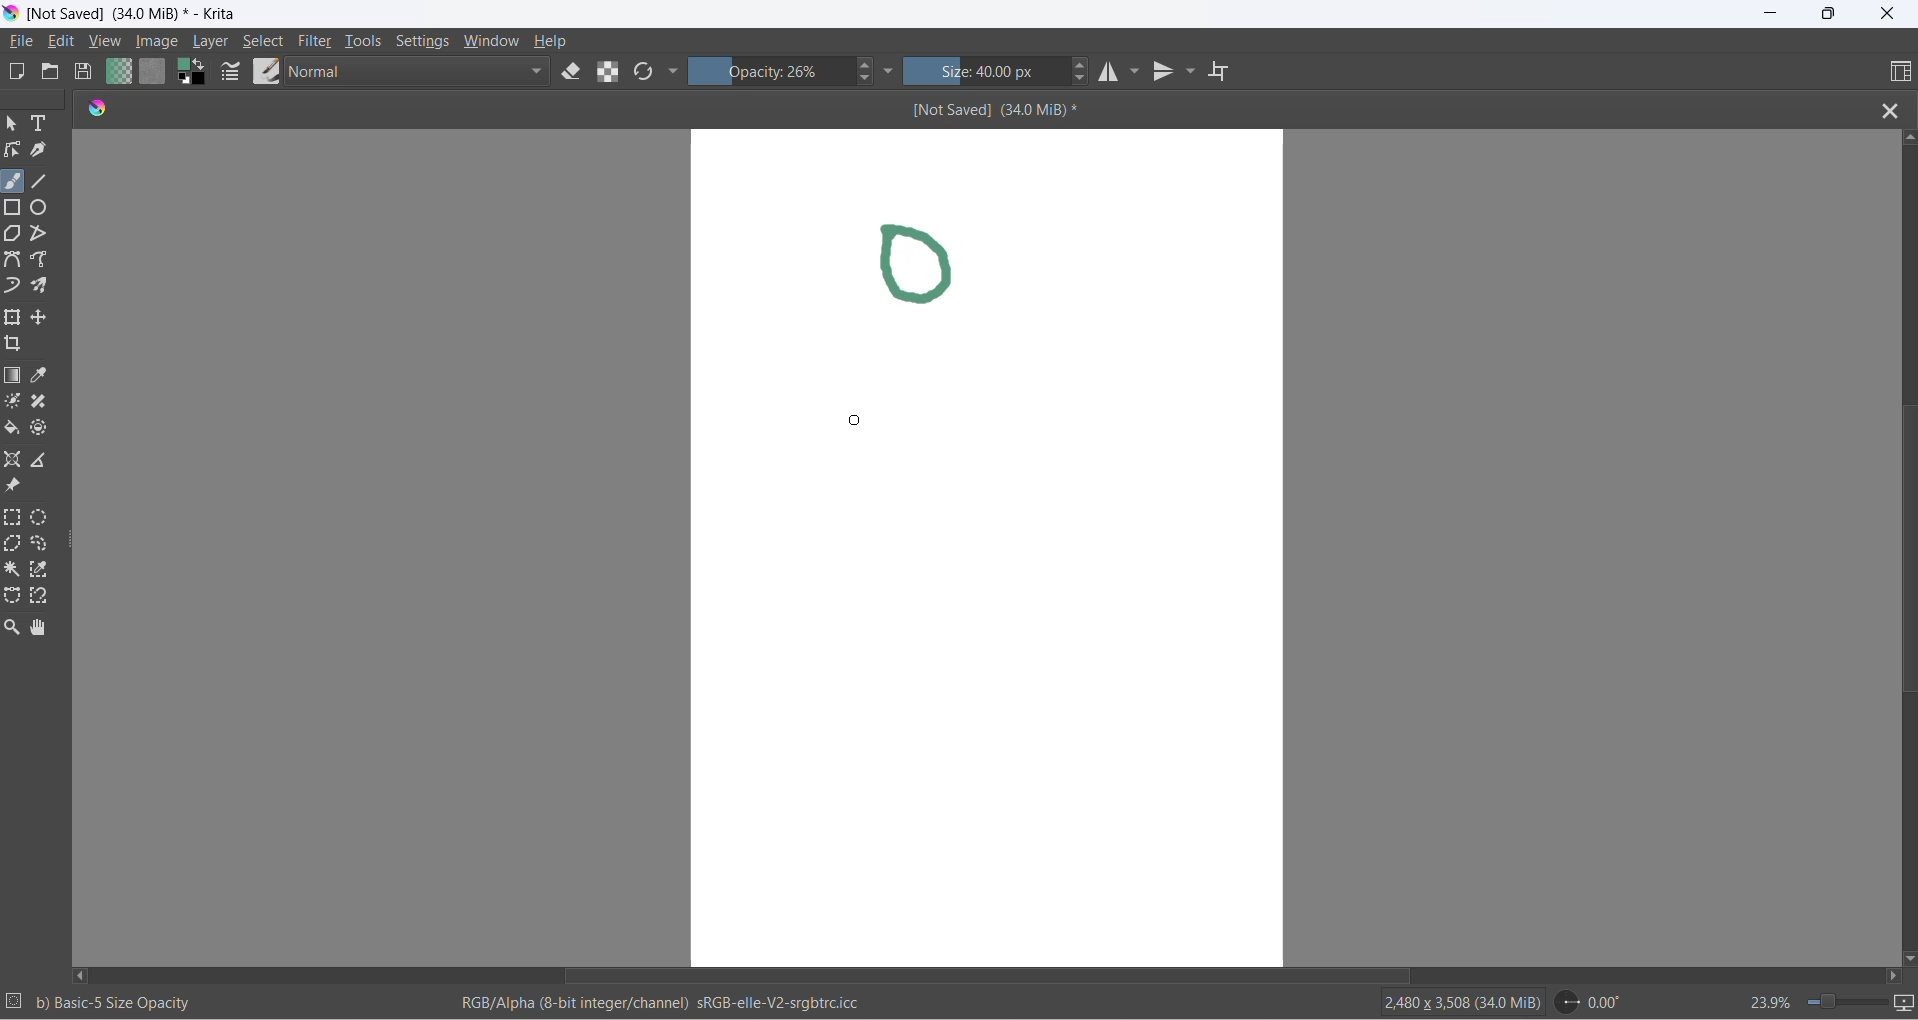 The image size is (1918, 1020). Describe the element at coordinates (1906, 138) in the screenshot. I see `scroll up button` at that location.